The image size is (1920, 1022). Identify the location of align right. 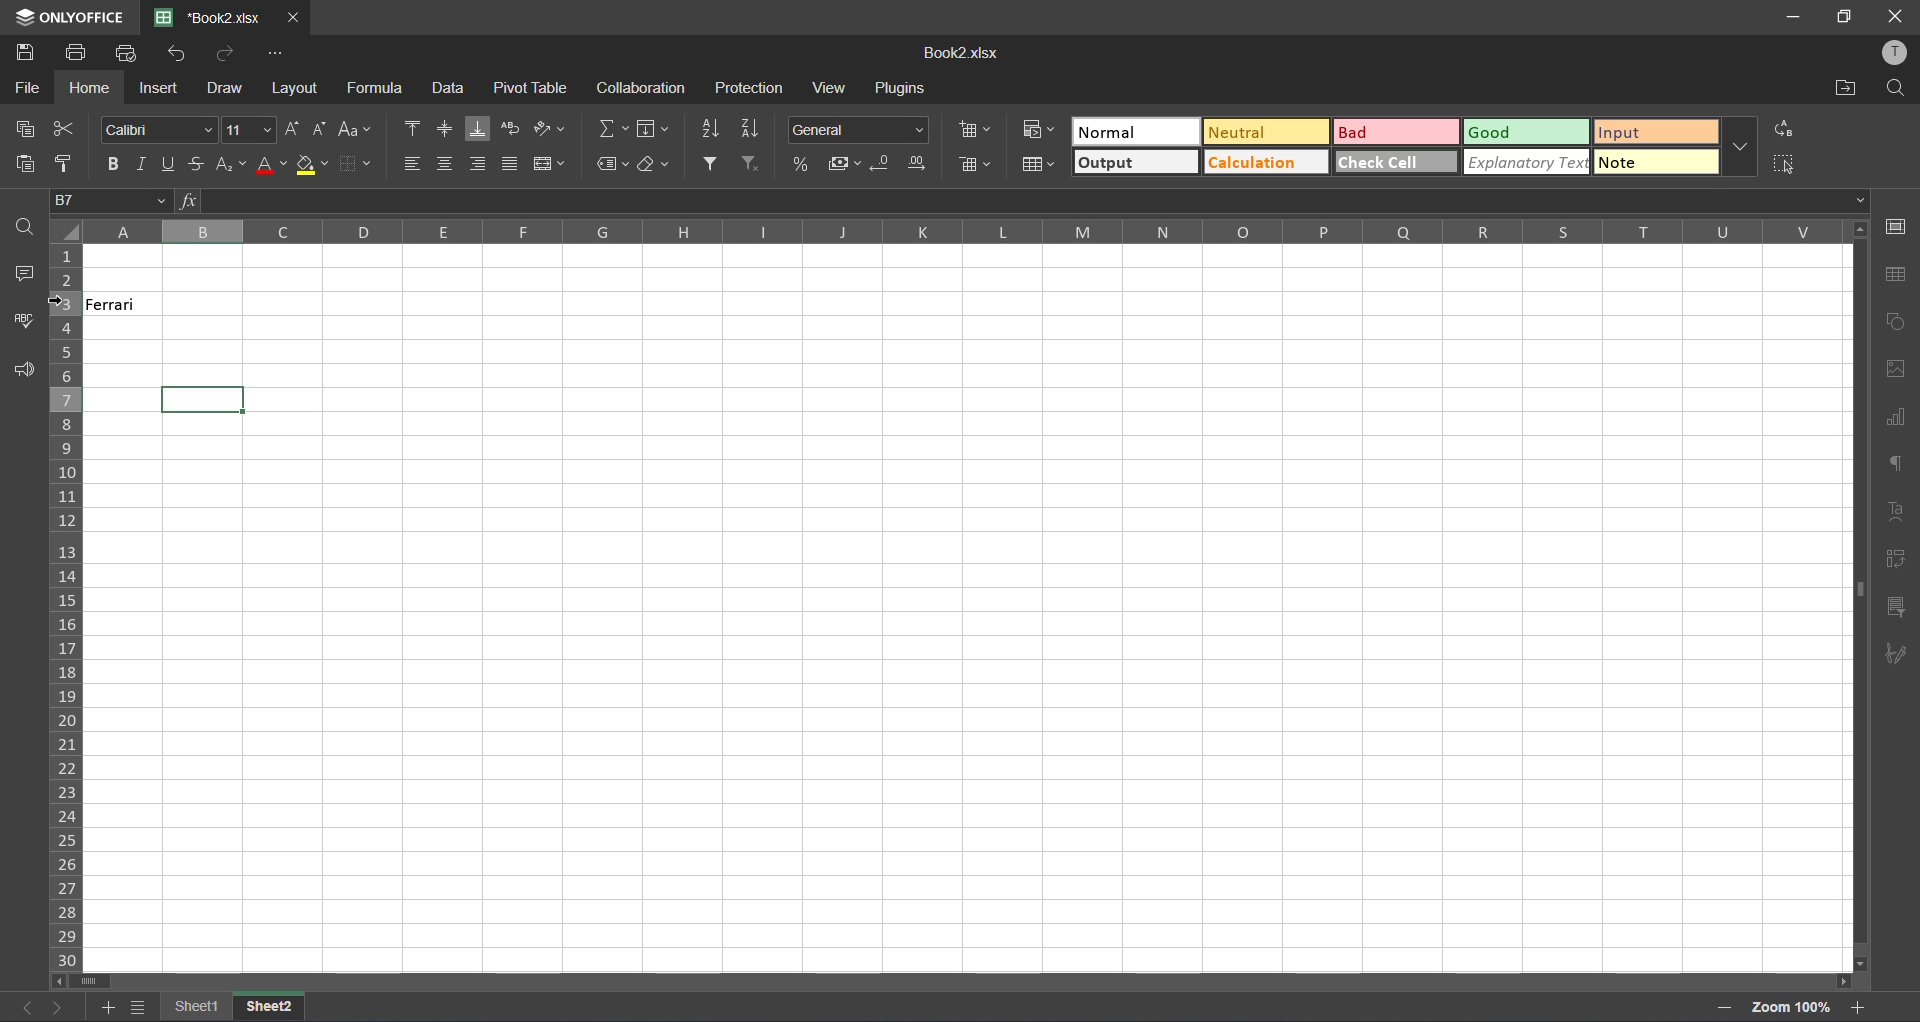
(478, 163).